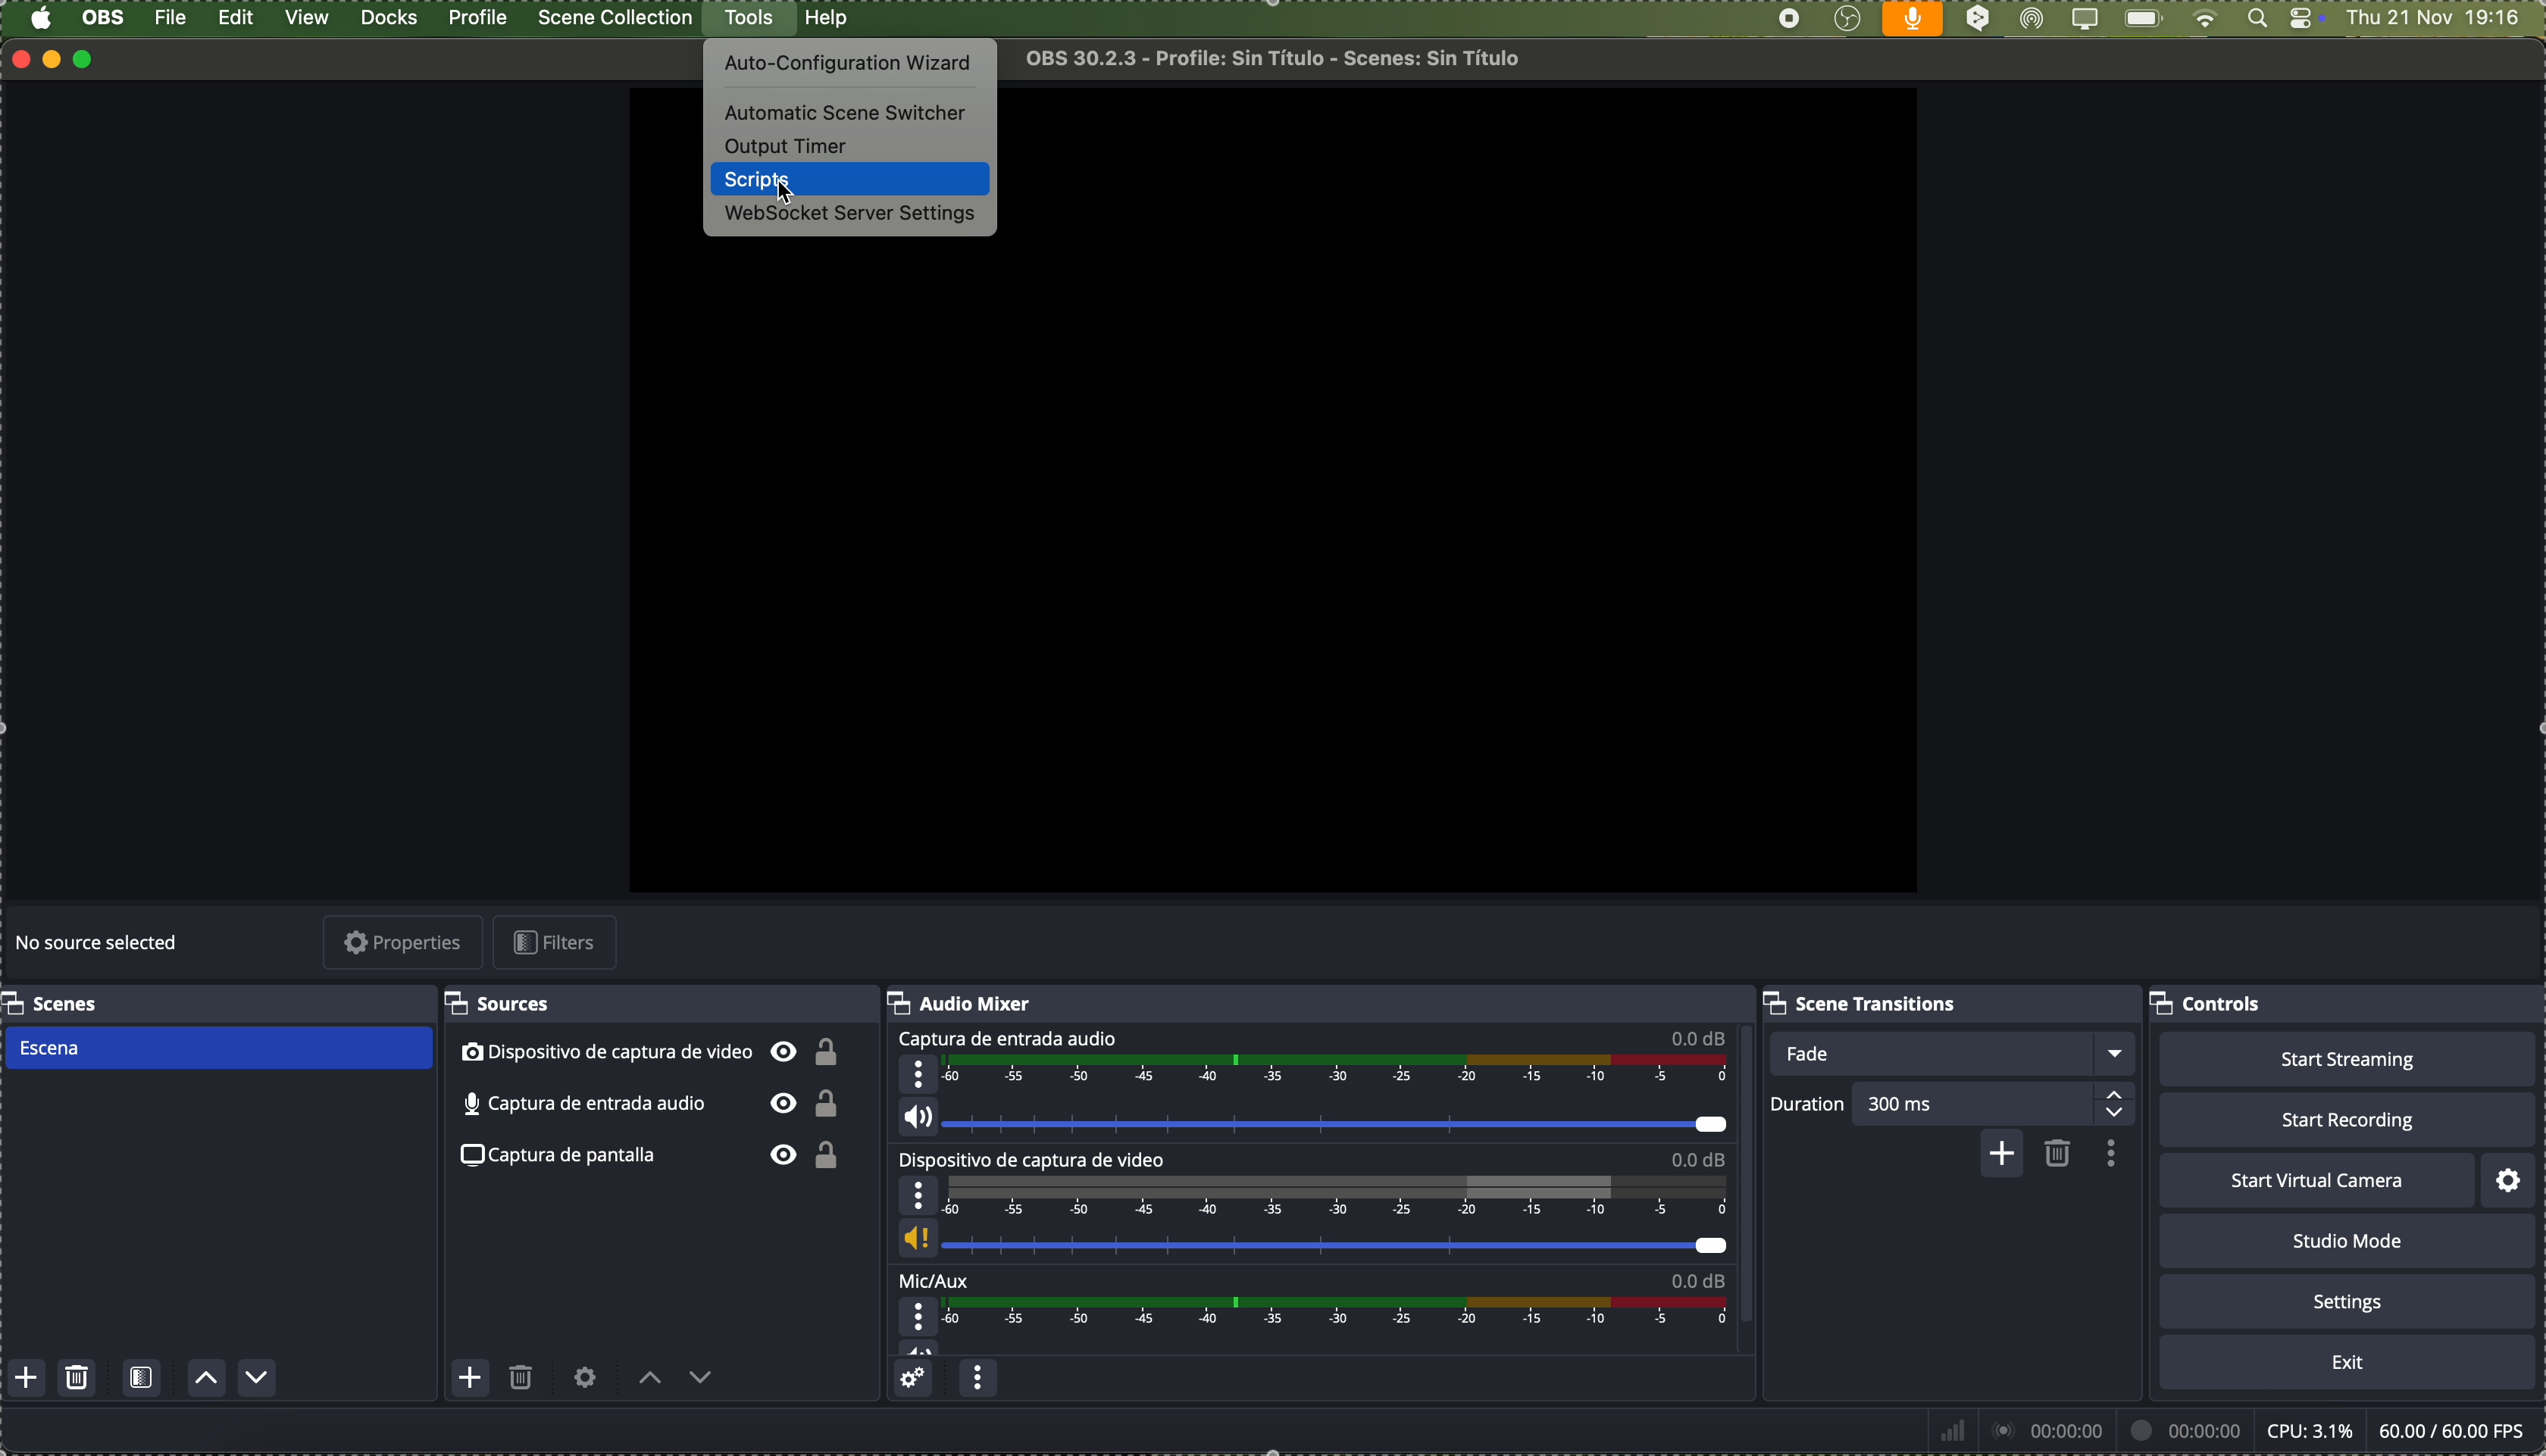  I want to click on cursor, so click(762, 39).